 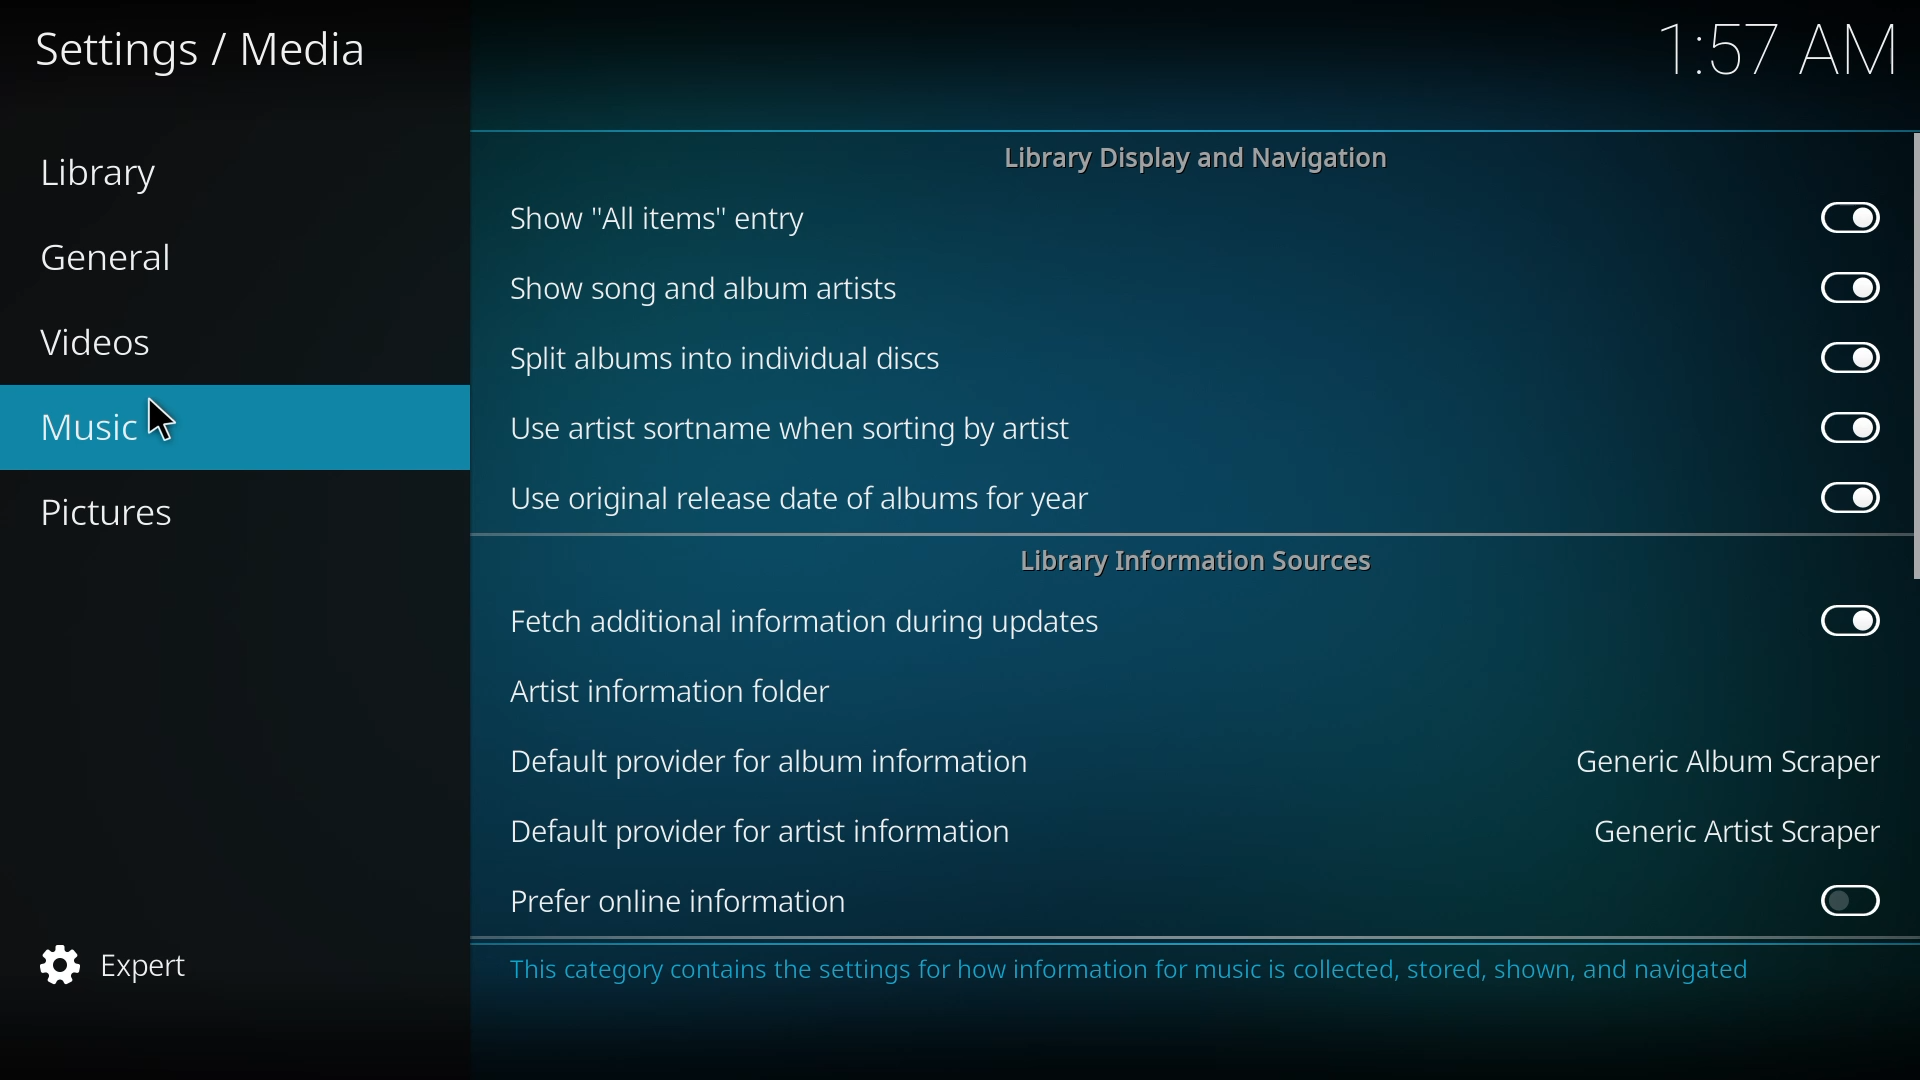 What do you see at coordinates (1845, 357) in the screenshot?
I see `enabled` at bounding box center [1845, 357].